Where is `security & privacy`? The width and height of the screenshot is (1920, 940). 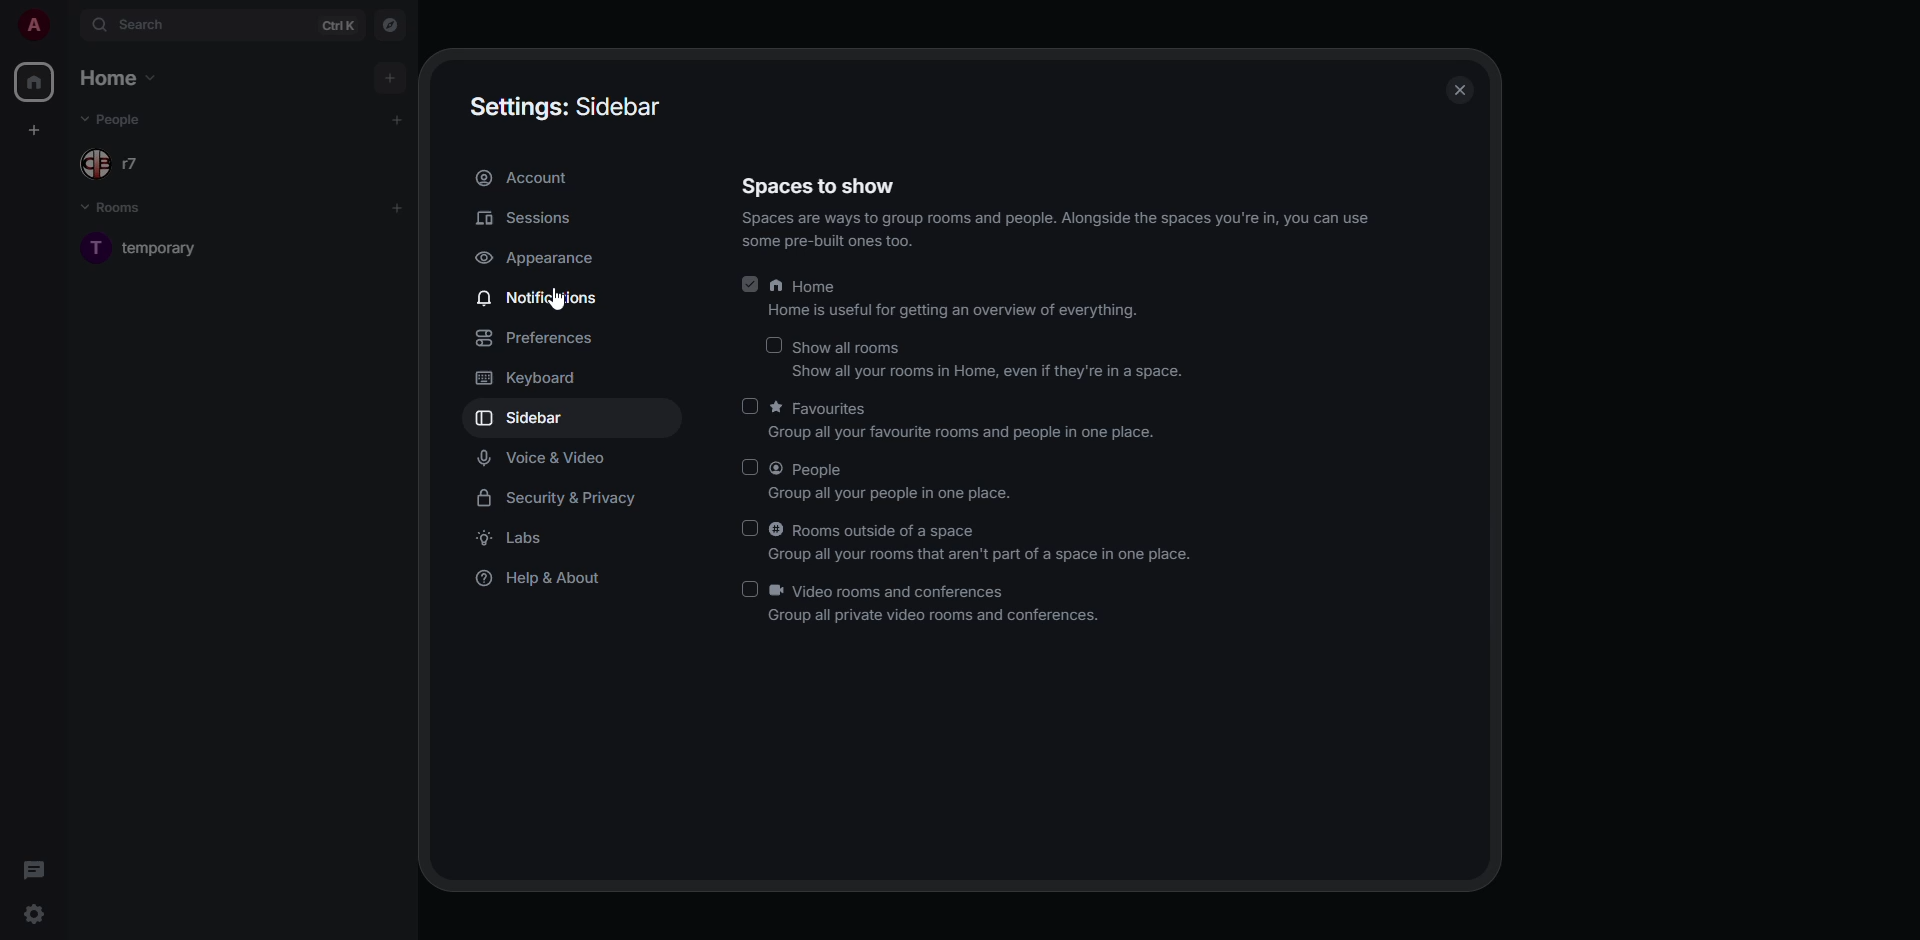 security & privacy is located at coordinates (565, 496).